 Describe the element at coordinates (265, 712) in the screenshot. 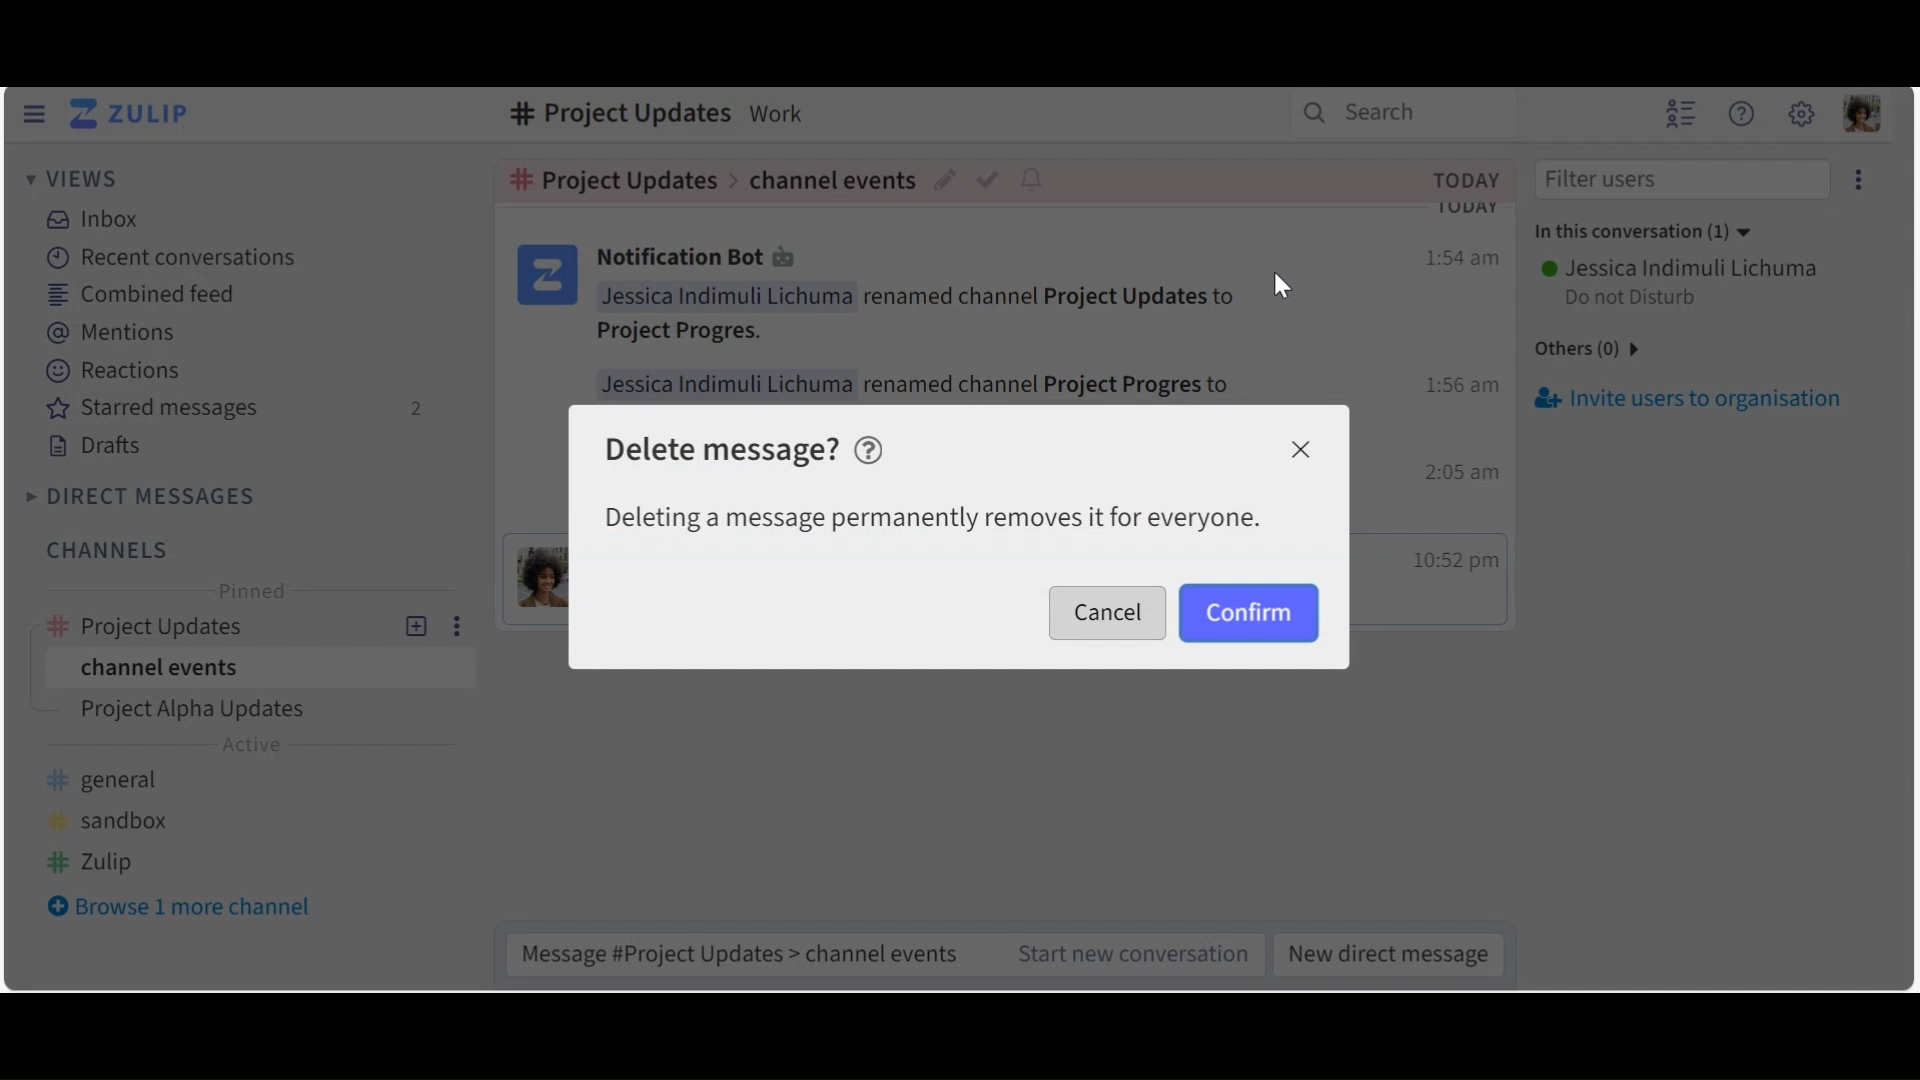

I see `Topic` at that location.